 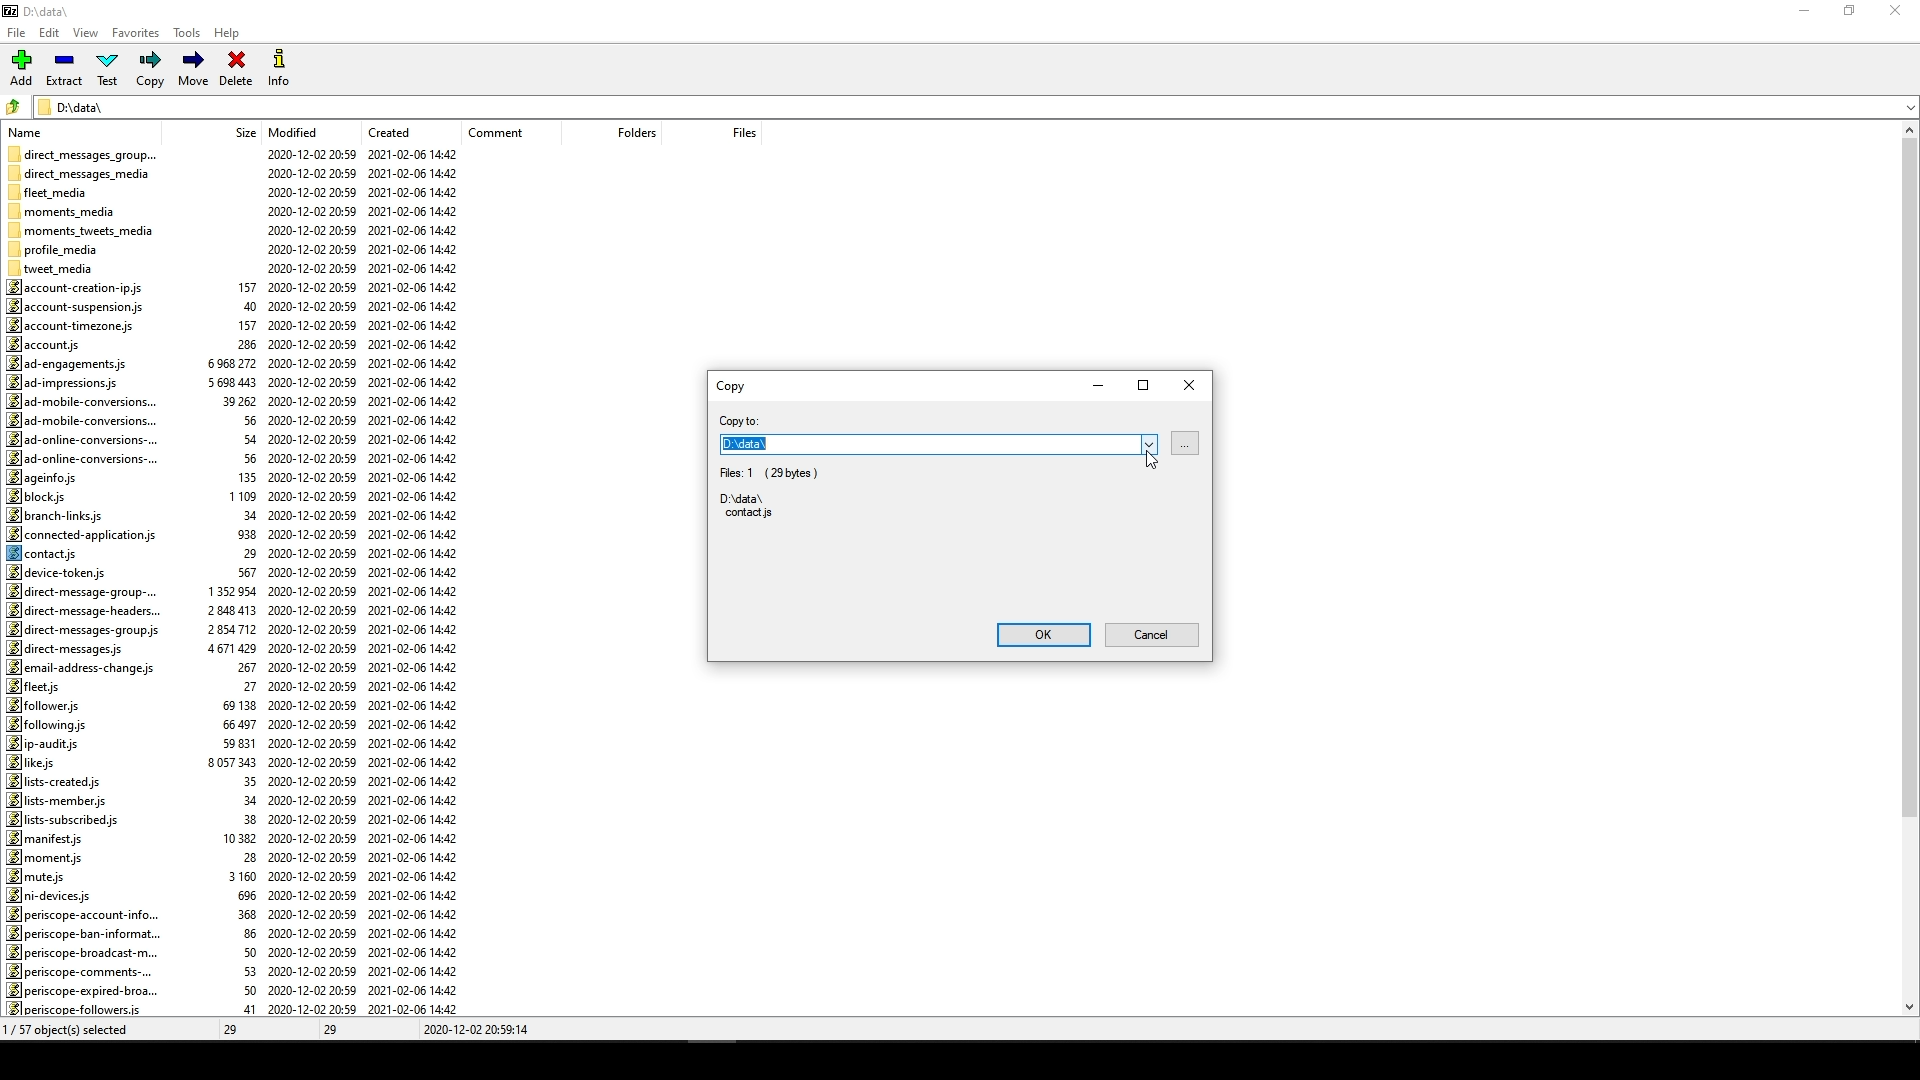 I want to click on created, so click(x=388, y=131).